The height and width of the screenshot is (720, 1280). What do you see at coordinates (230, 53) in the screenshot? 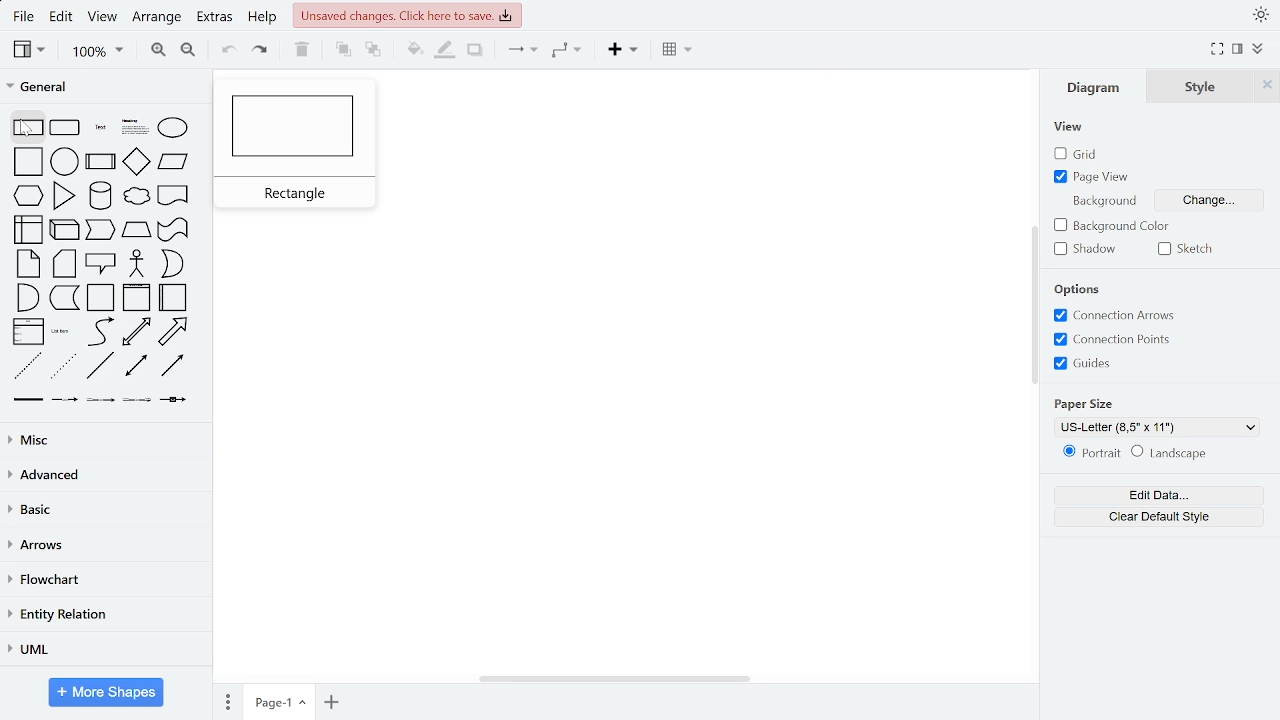
I see `undo` at bounding box center [230, 53].